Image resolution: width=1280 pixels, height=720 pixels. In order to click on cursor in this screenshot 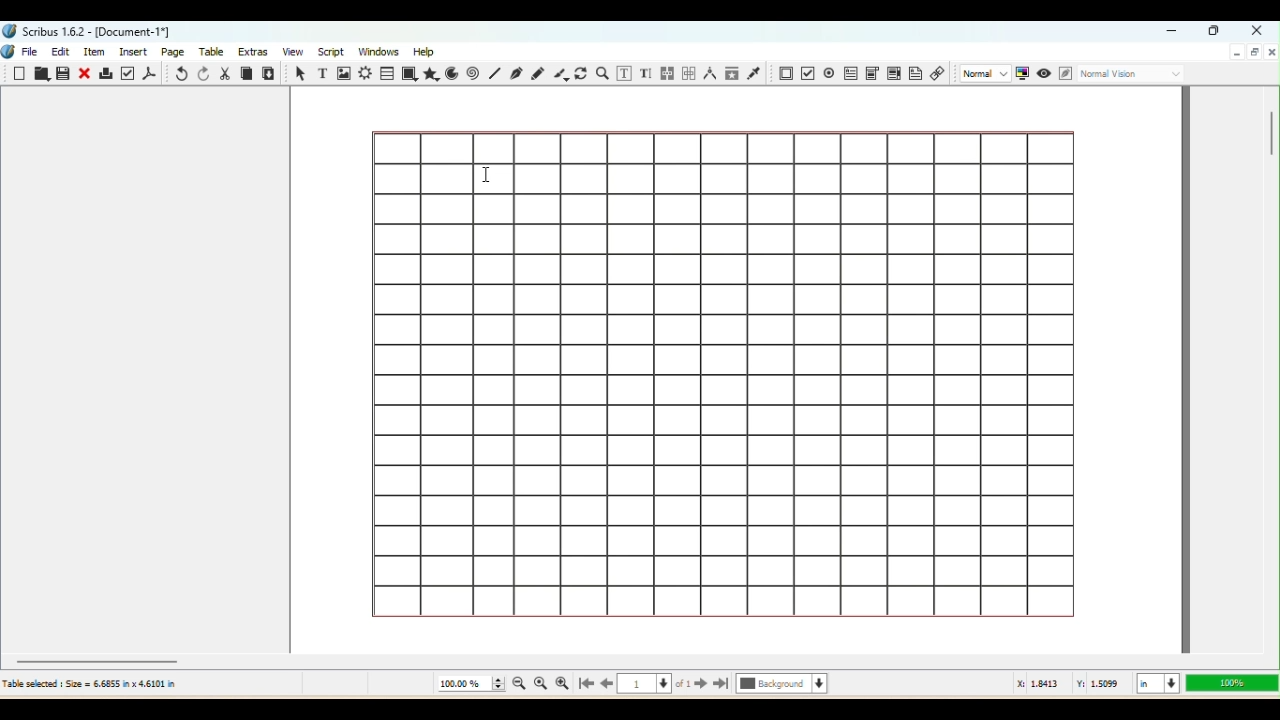, I will do `click(484, 174)`.